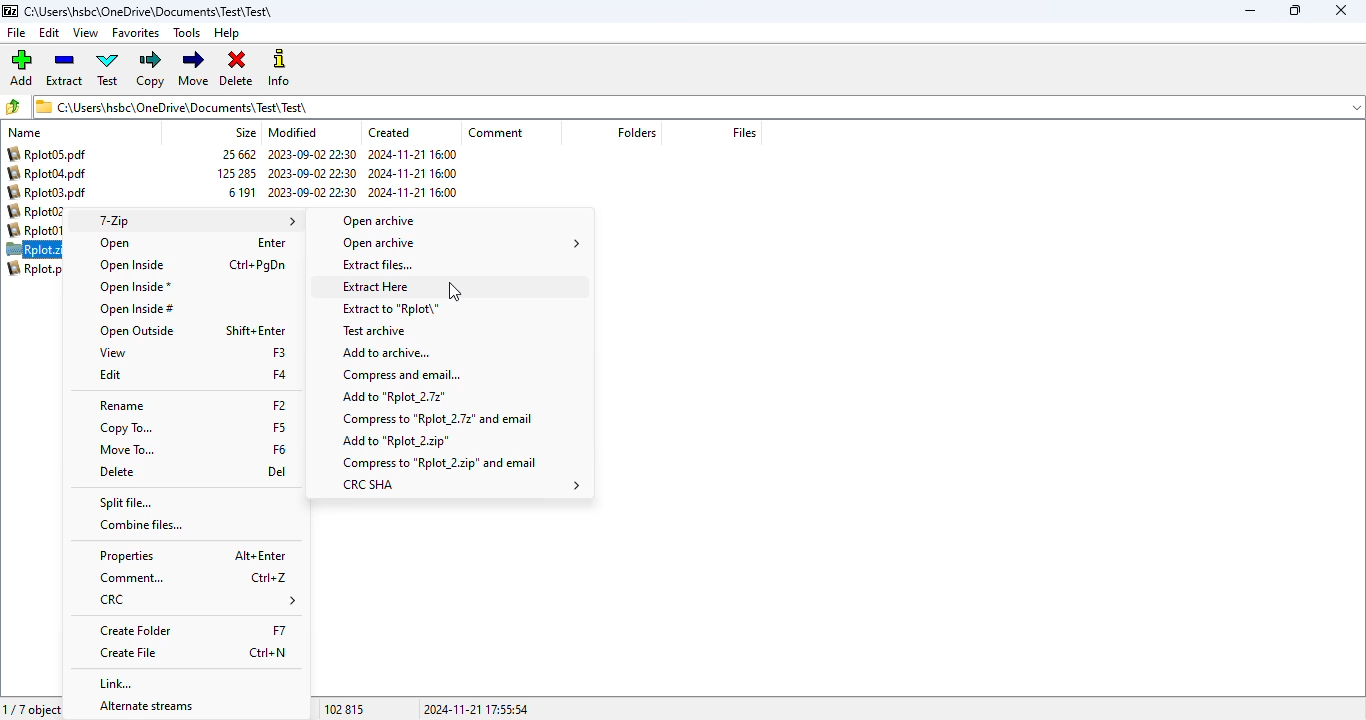 The width and height of the screenshot is (1366, 720). I want to click on move, so click(193, 68).